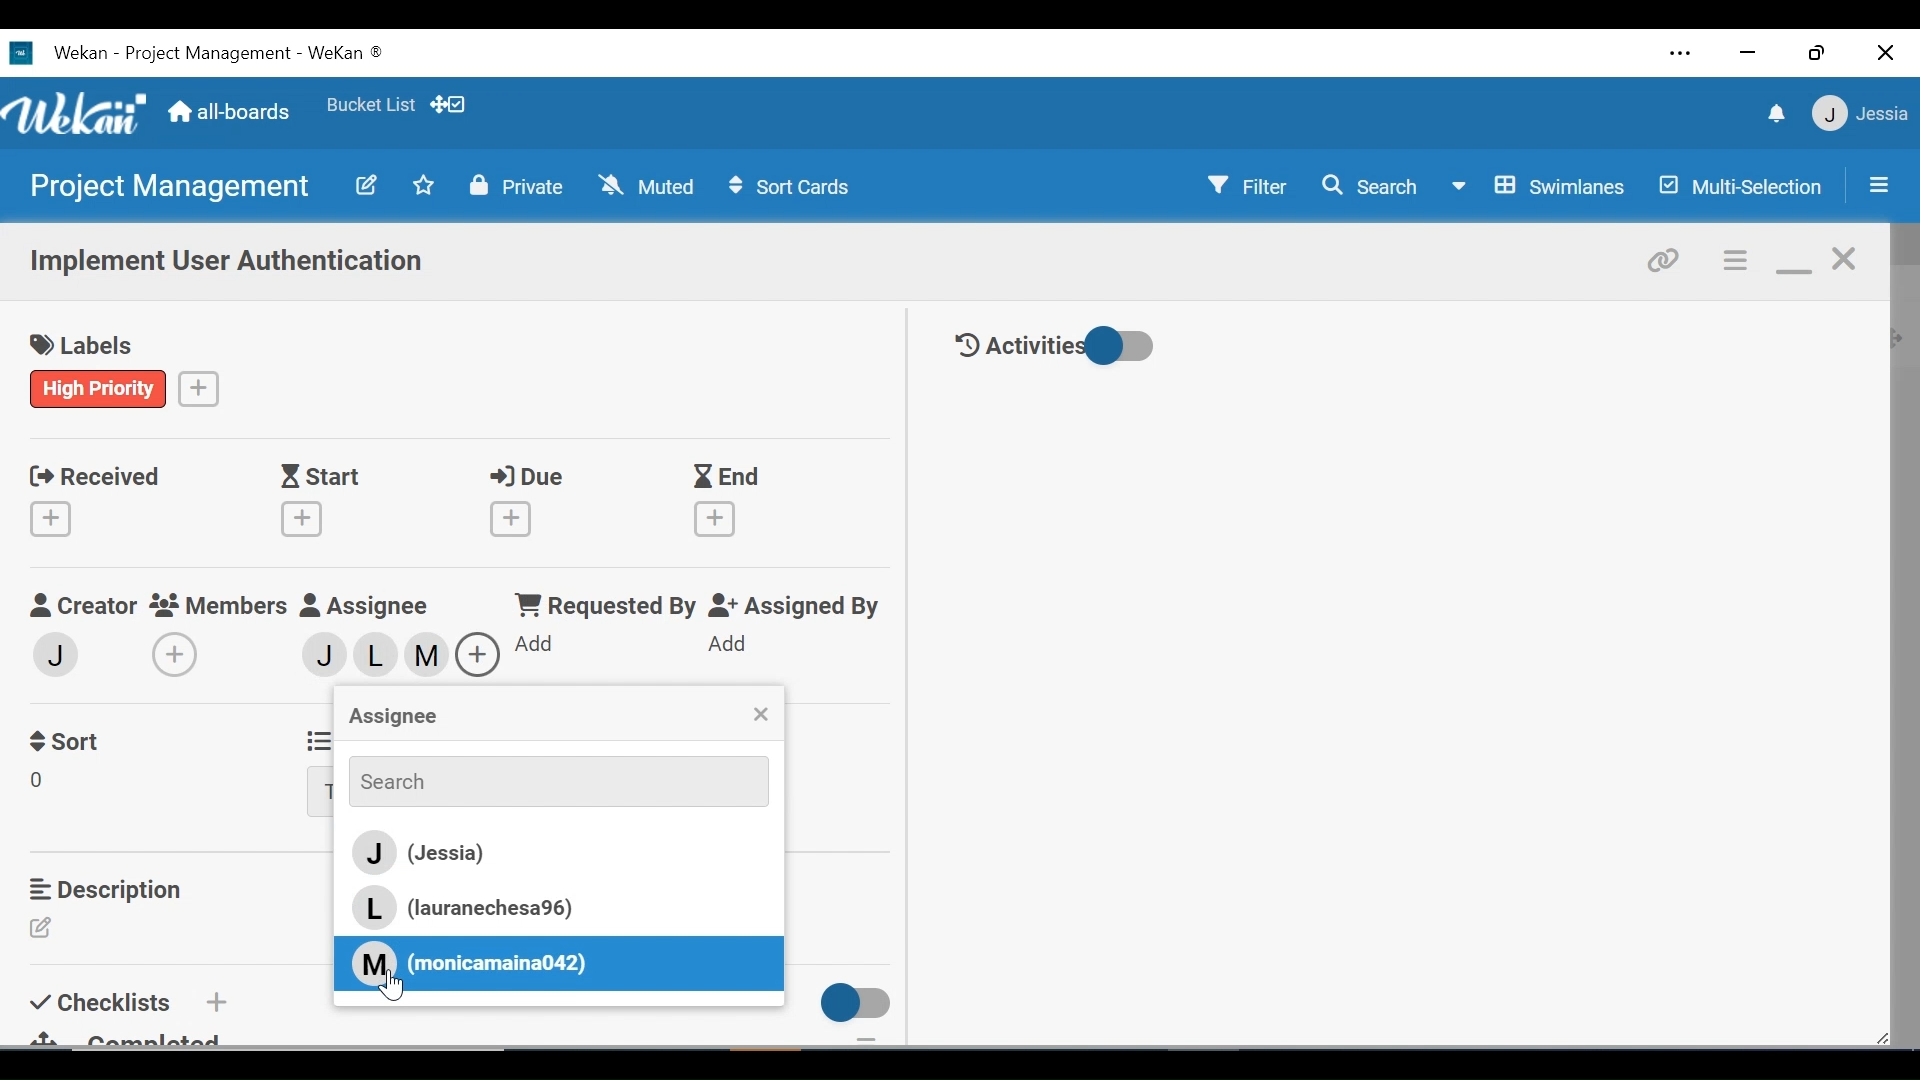 The image size is (1920, 1080). What do you see at coordinates (325, 477) in the screenshot?
I see `Start Date` at bounding box center [325, 477].